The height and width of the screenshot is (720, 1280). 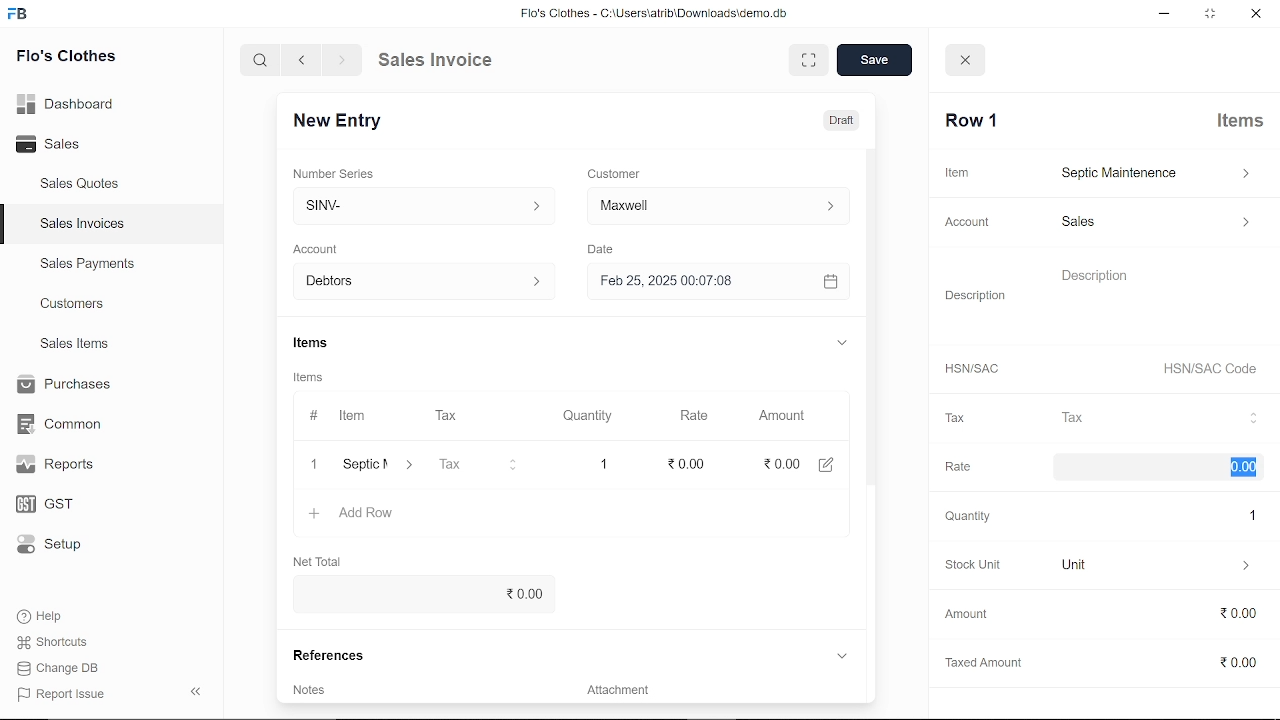 I want to click on minimize, so click(x=1160, y=14).